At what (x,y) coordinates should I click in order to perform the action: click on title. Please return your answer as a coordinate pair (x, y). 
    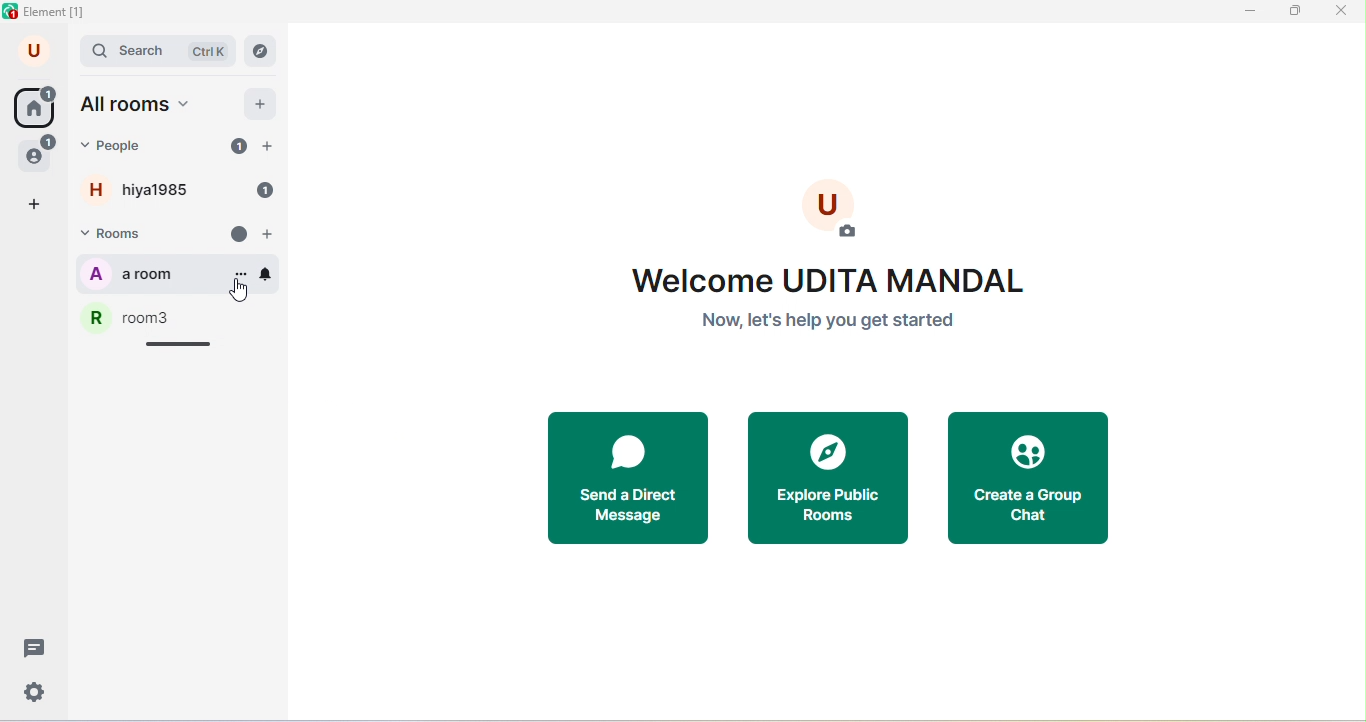
    Looking at the image, I should click on (49, 13).